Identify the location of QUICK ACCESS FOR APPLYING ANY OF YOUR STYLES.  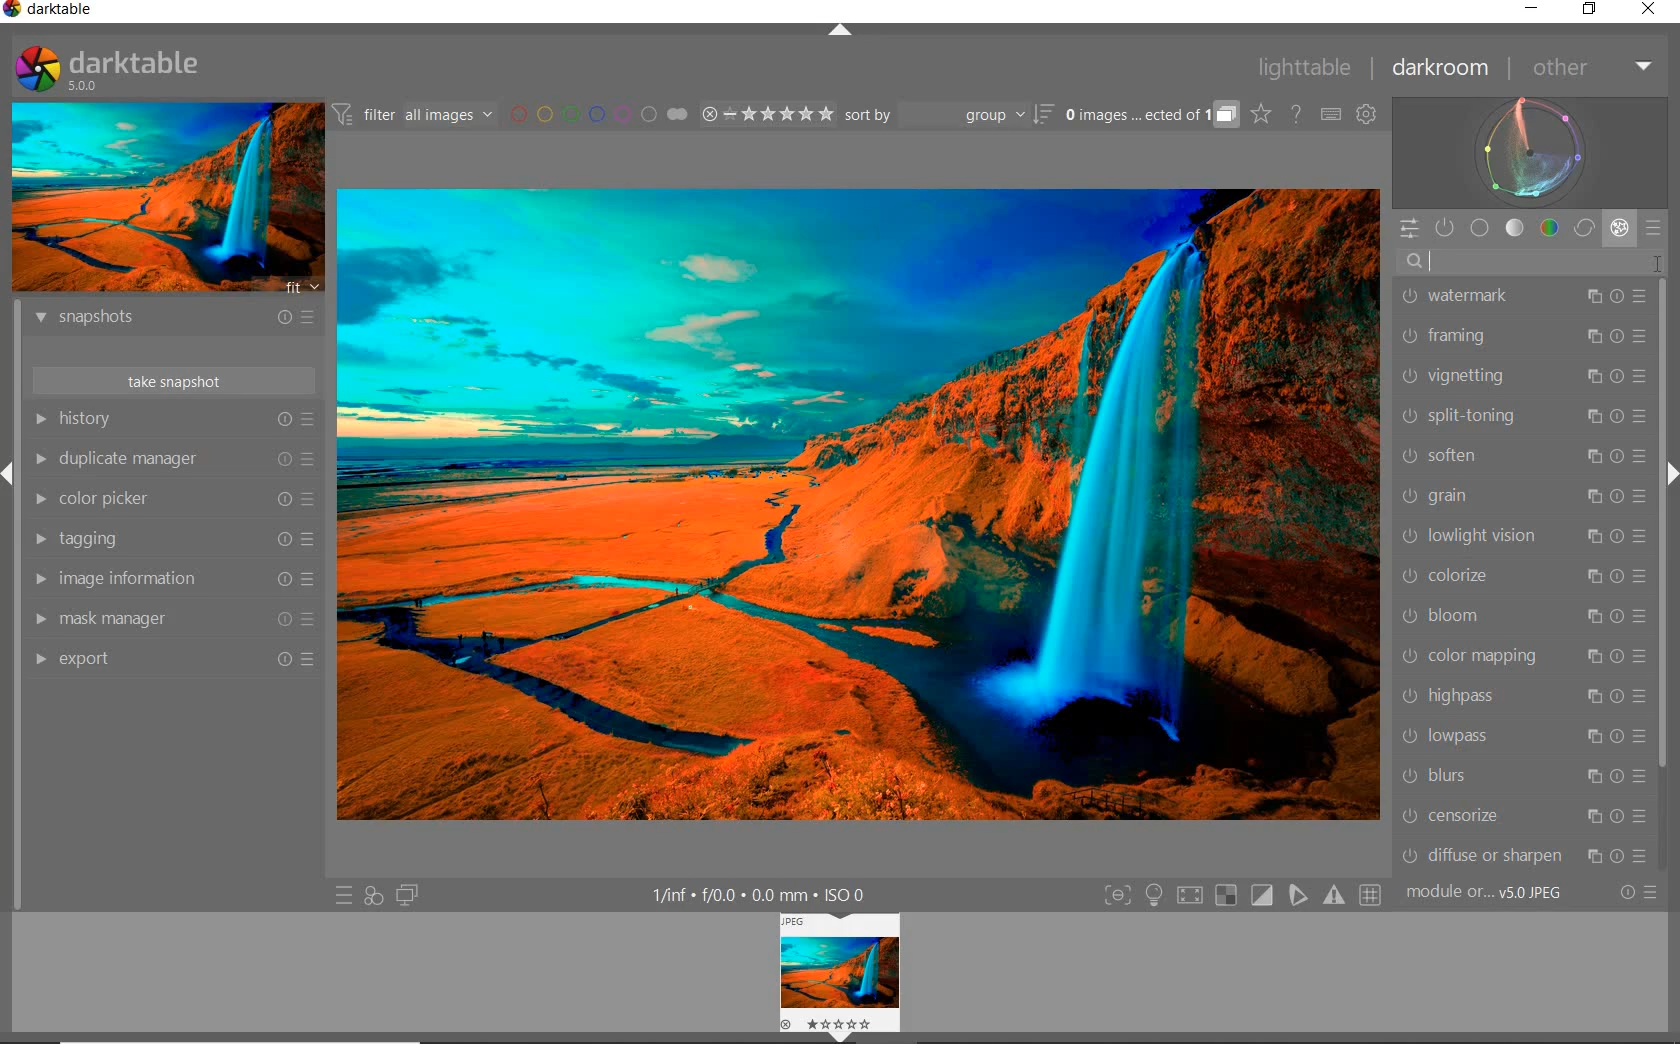
(372, 897).